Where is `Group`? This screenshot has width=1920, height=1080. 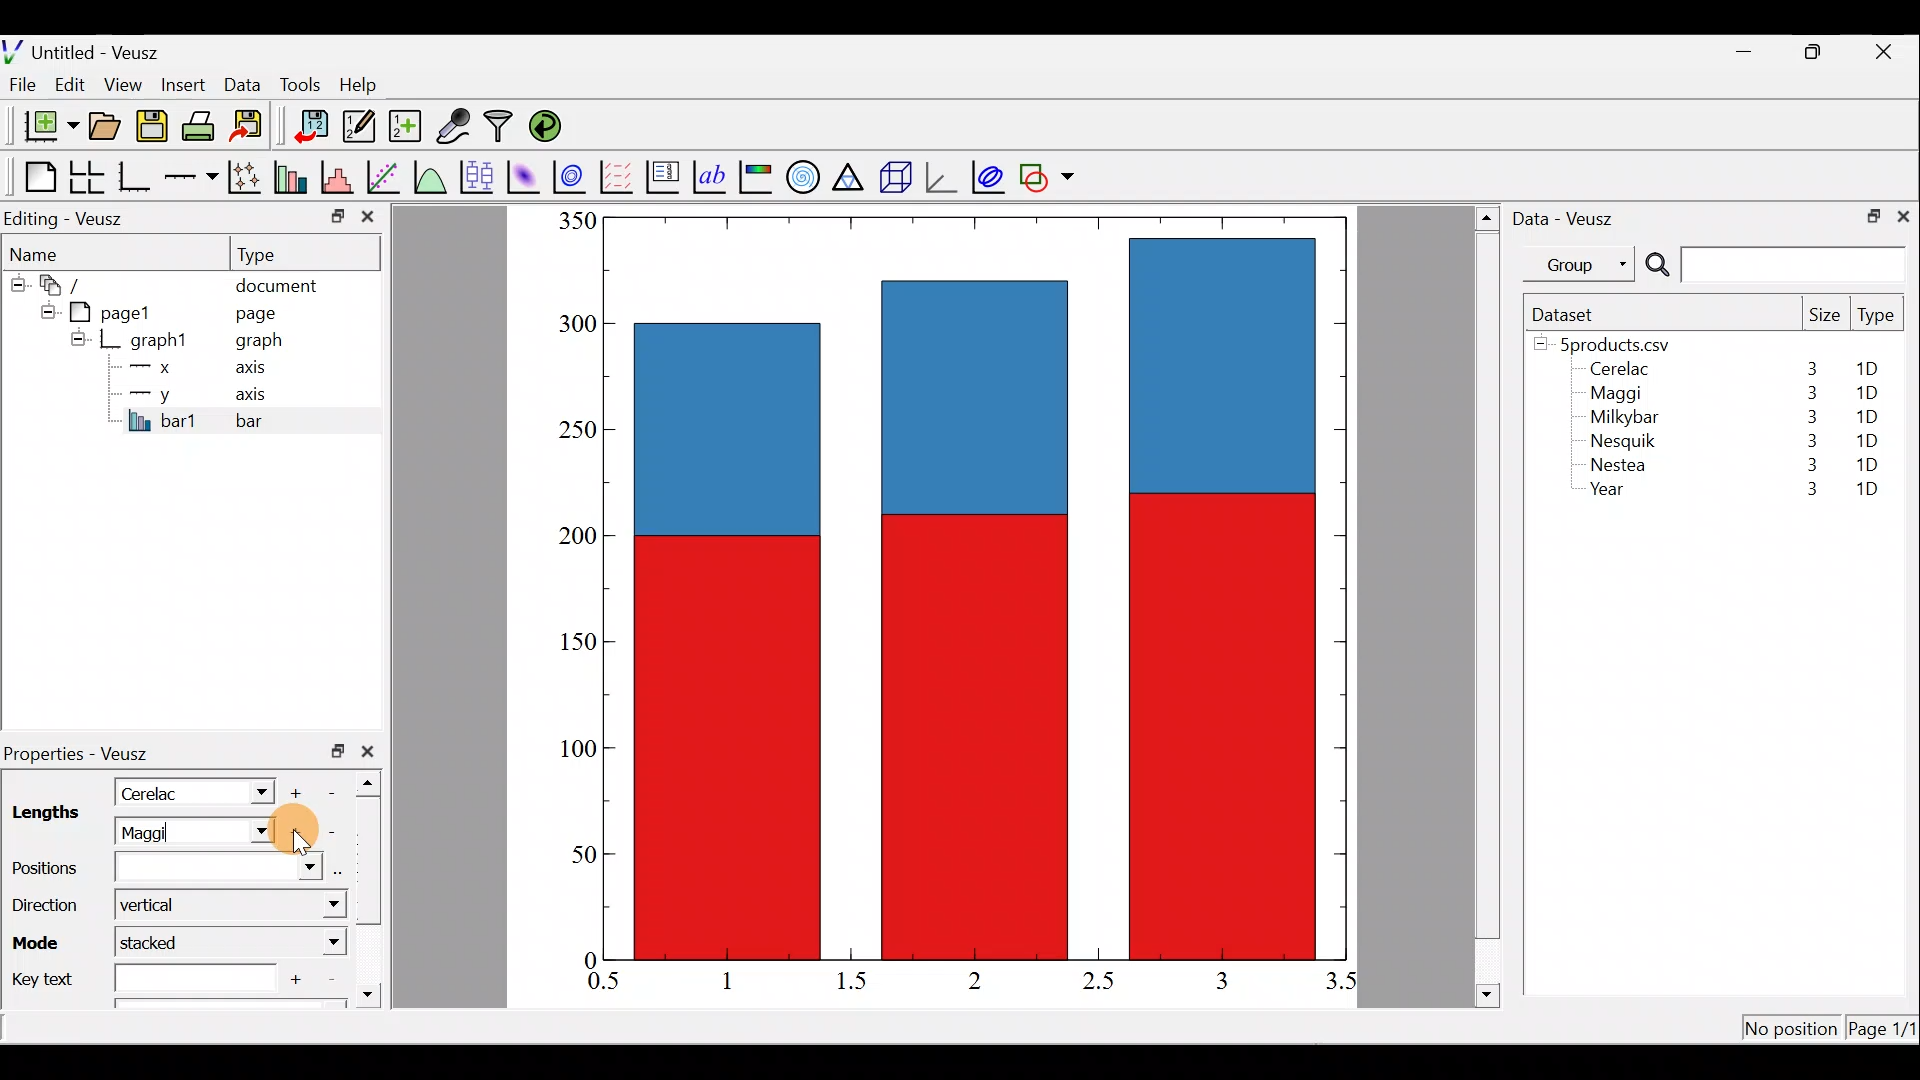
Group is located at coordinates (1583, 263).